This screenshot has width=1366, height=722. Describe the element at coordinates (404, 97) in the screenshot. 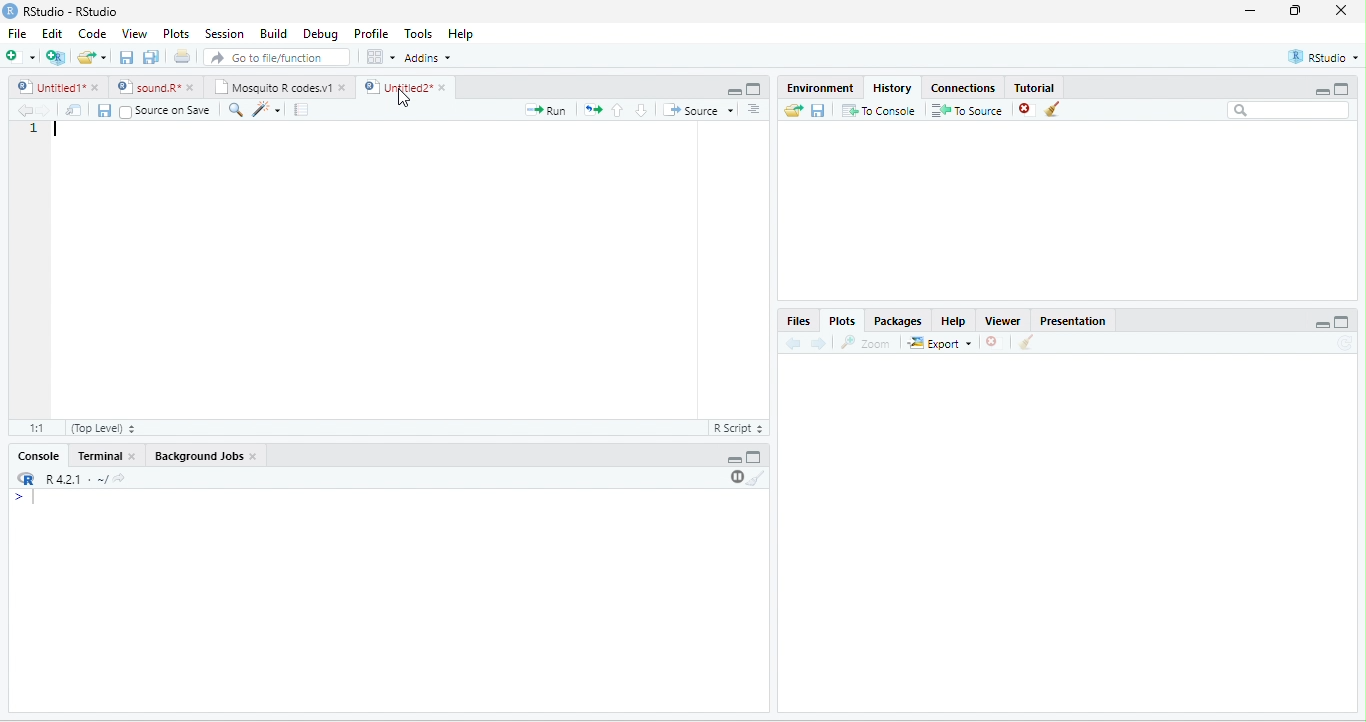

I see `cursor` at that location.